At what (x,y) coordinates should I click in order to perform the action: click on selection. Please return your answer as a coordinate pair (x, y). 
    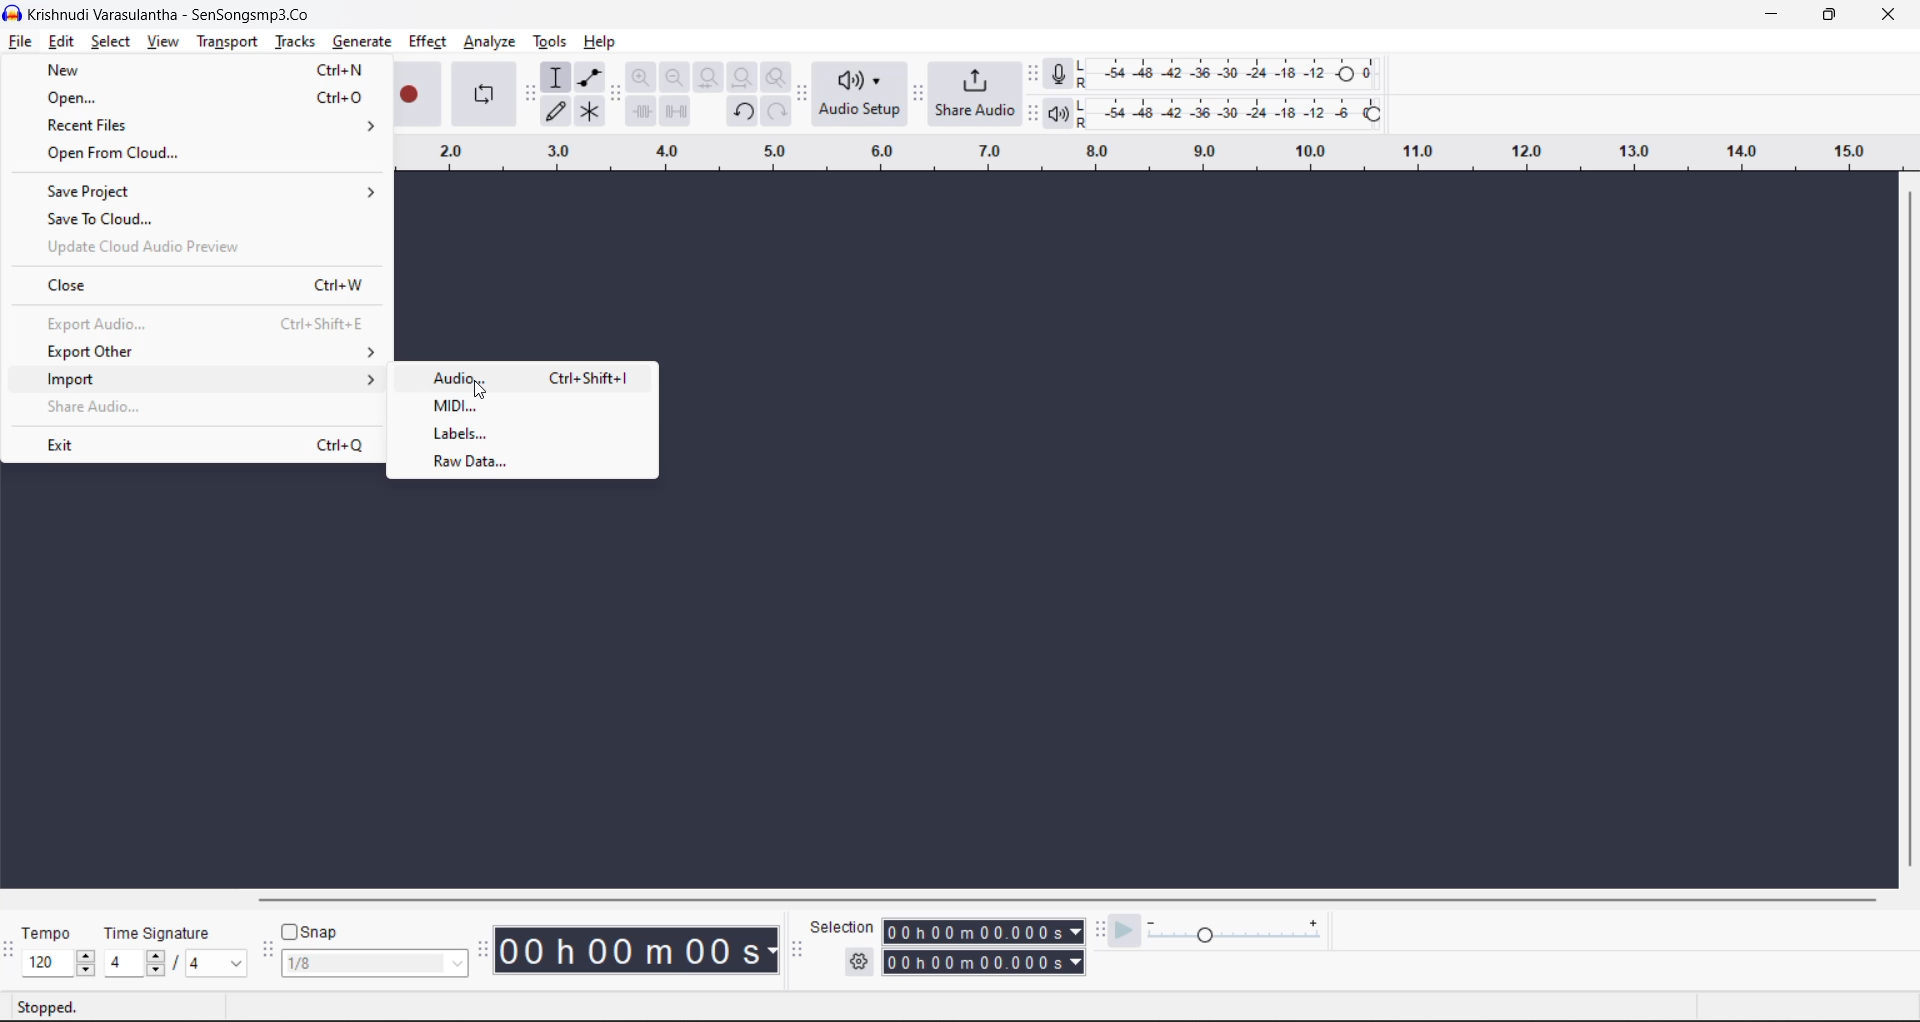
    Looking at the image, I should click on (843, 927).